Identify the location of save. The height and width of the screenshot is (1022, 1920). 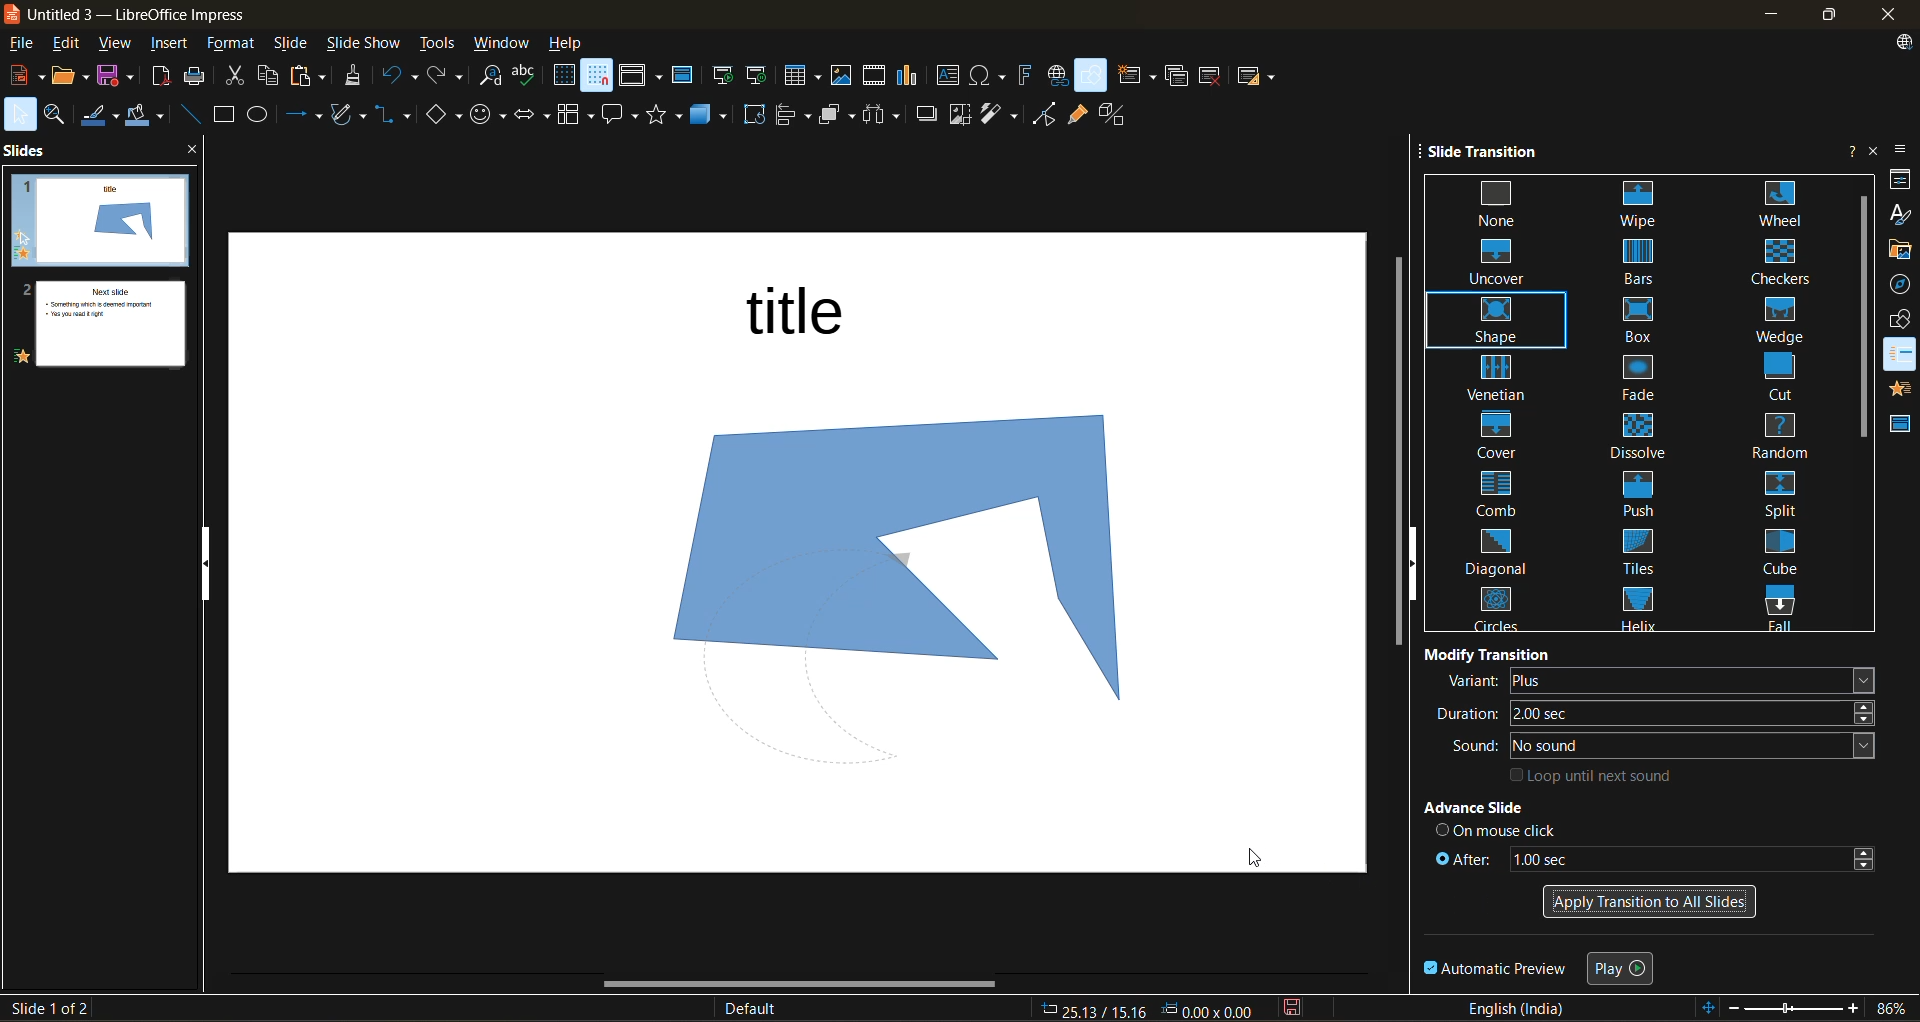
(120, 78).